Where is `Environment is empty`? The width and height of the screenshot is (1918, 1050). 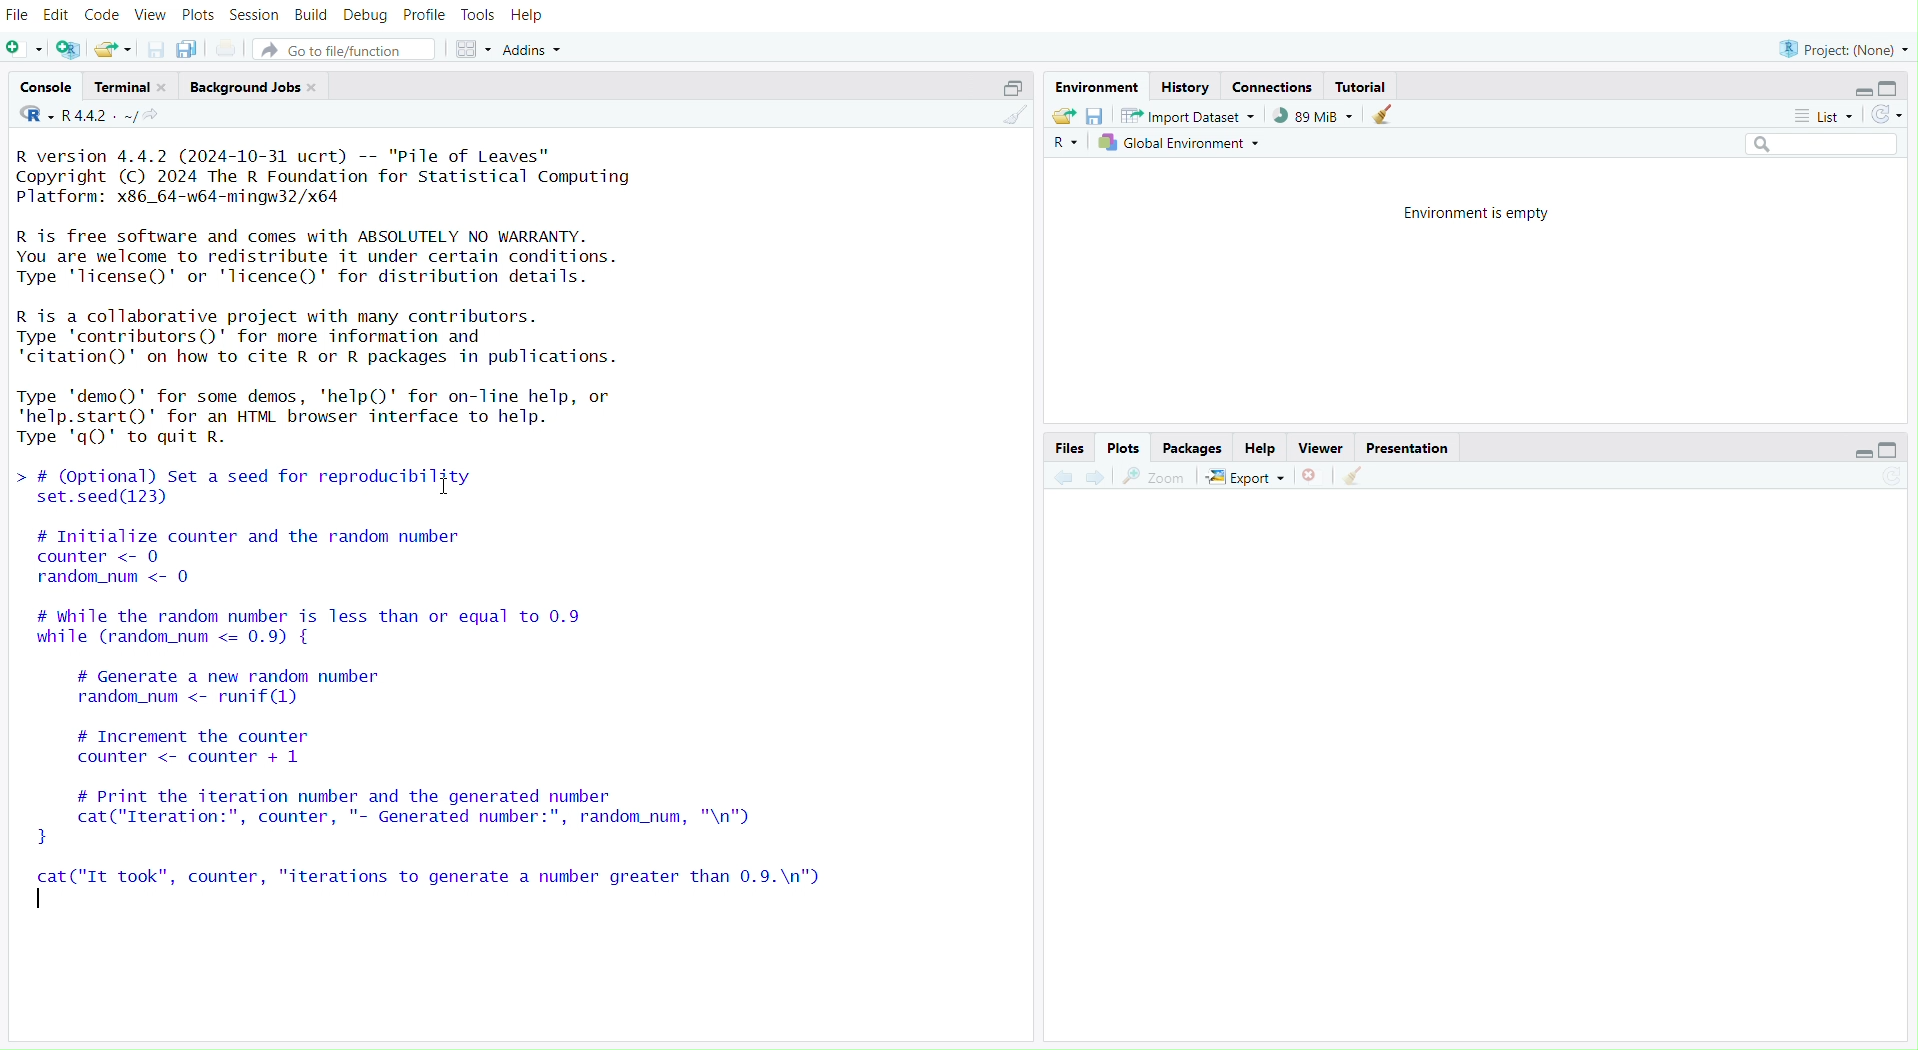
Environment is empty is located at coordinates (1485, 212).